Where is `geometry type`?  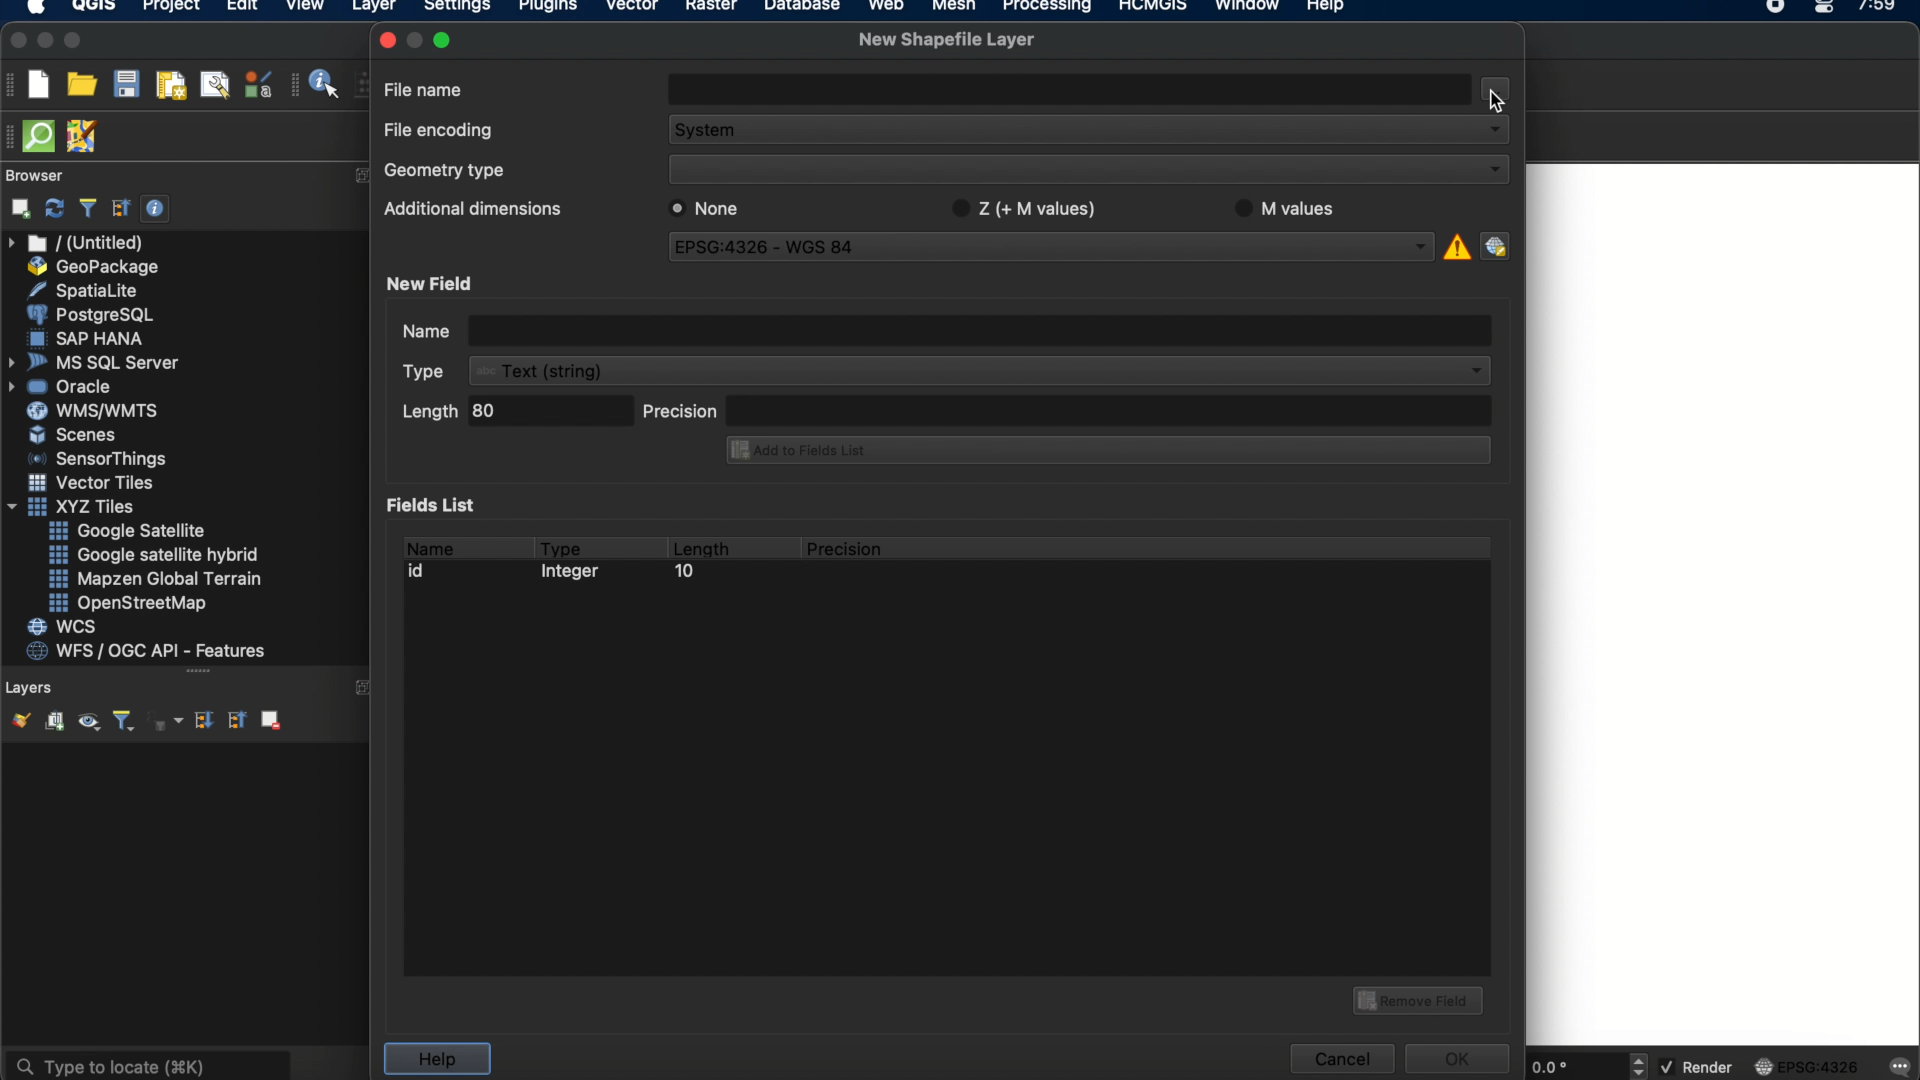 geometry type is located at coordinates (445, 172).